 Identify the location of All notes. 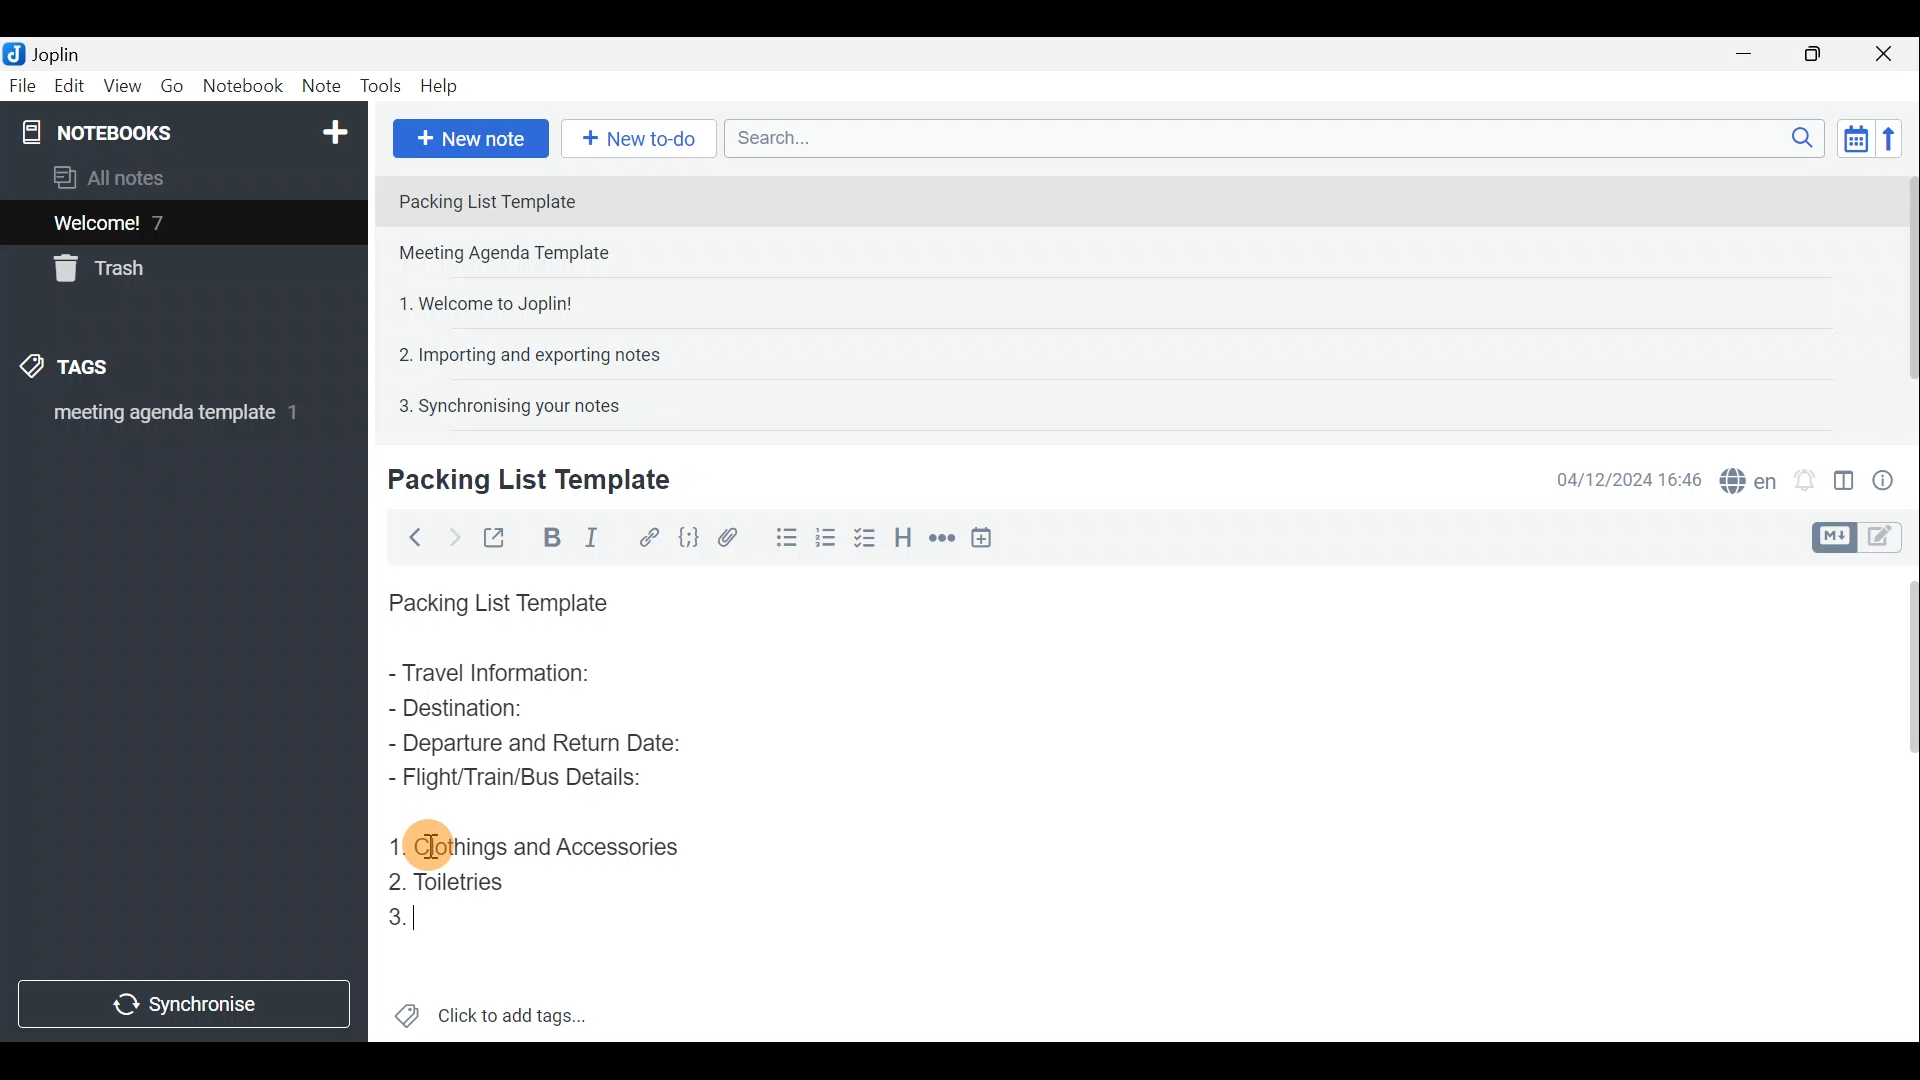
(116, 177).